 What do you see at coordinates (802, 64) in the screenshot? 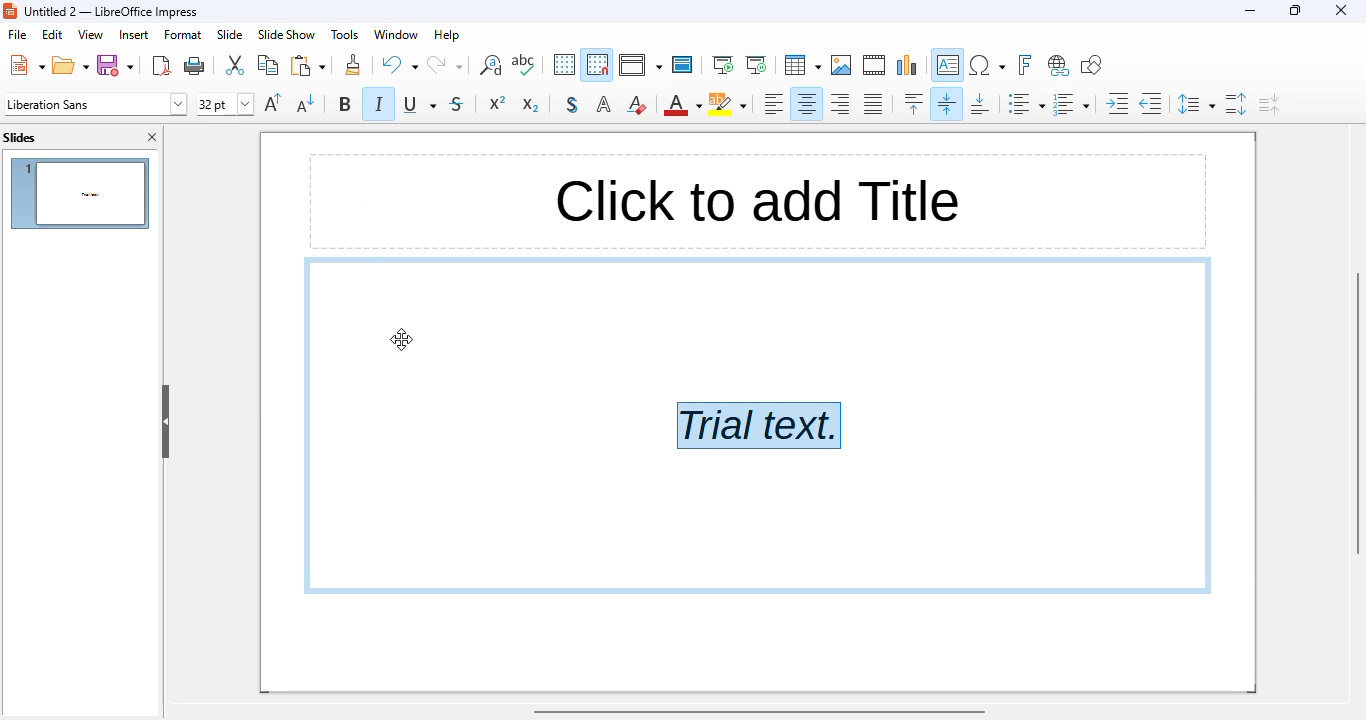
I see `table` at bounding box center [802, 64].